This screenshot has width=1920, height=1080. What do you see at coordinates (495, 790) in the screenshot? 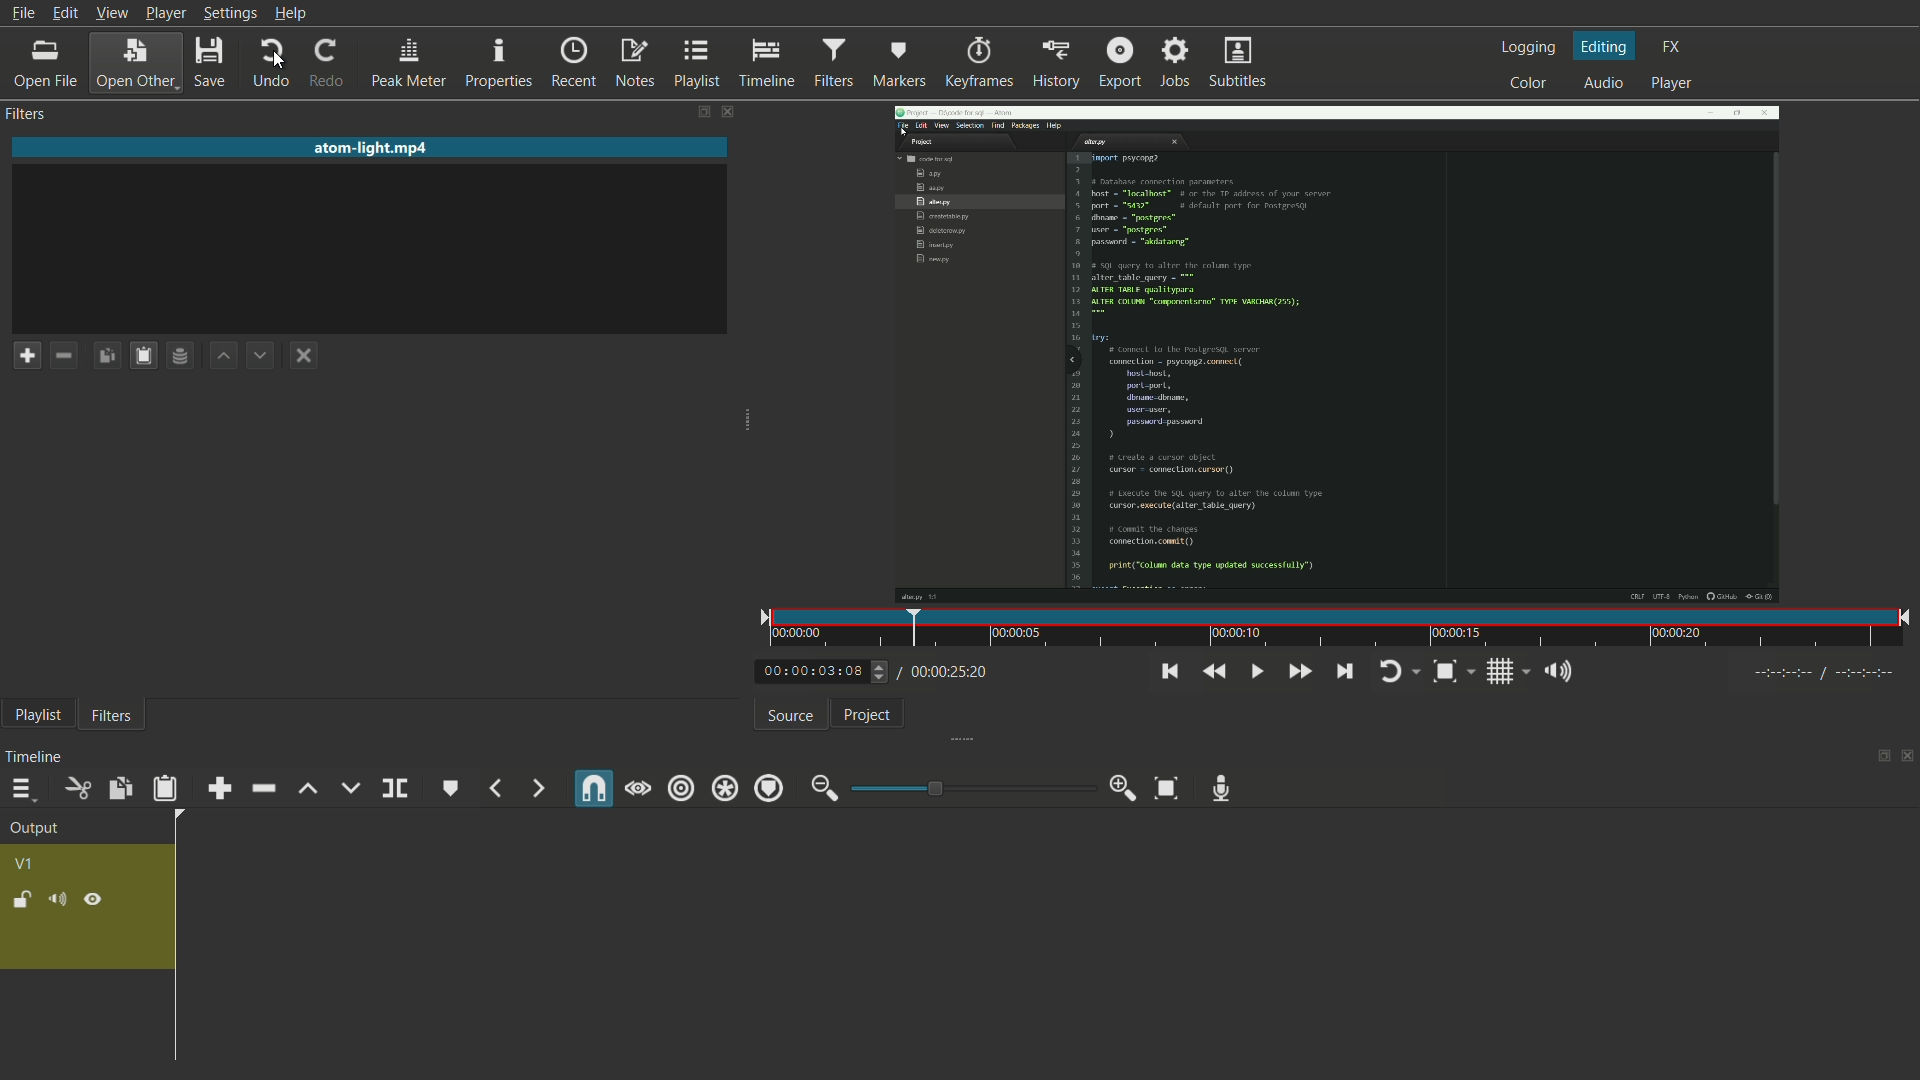
I see `previous marker` at bounding box center [495, 790].